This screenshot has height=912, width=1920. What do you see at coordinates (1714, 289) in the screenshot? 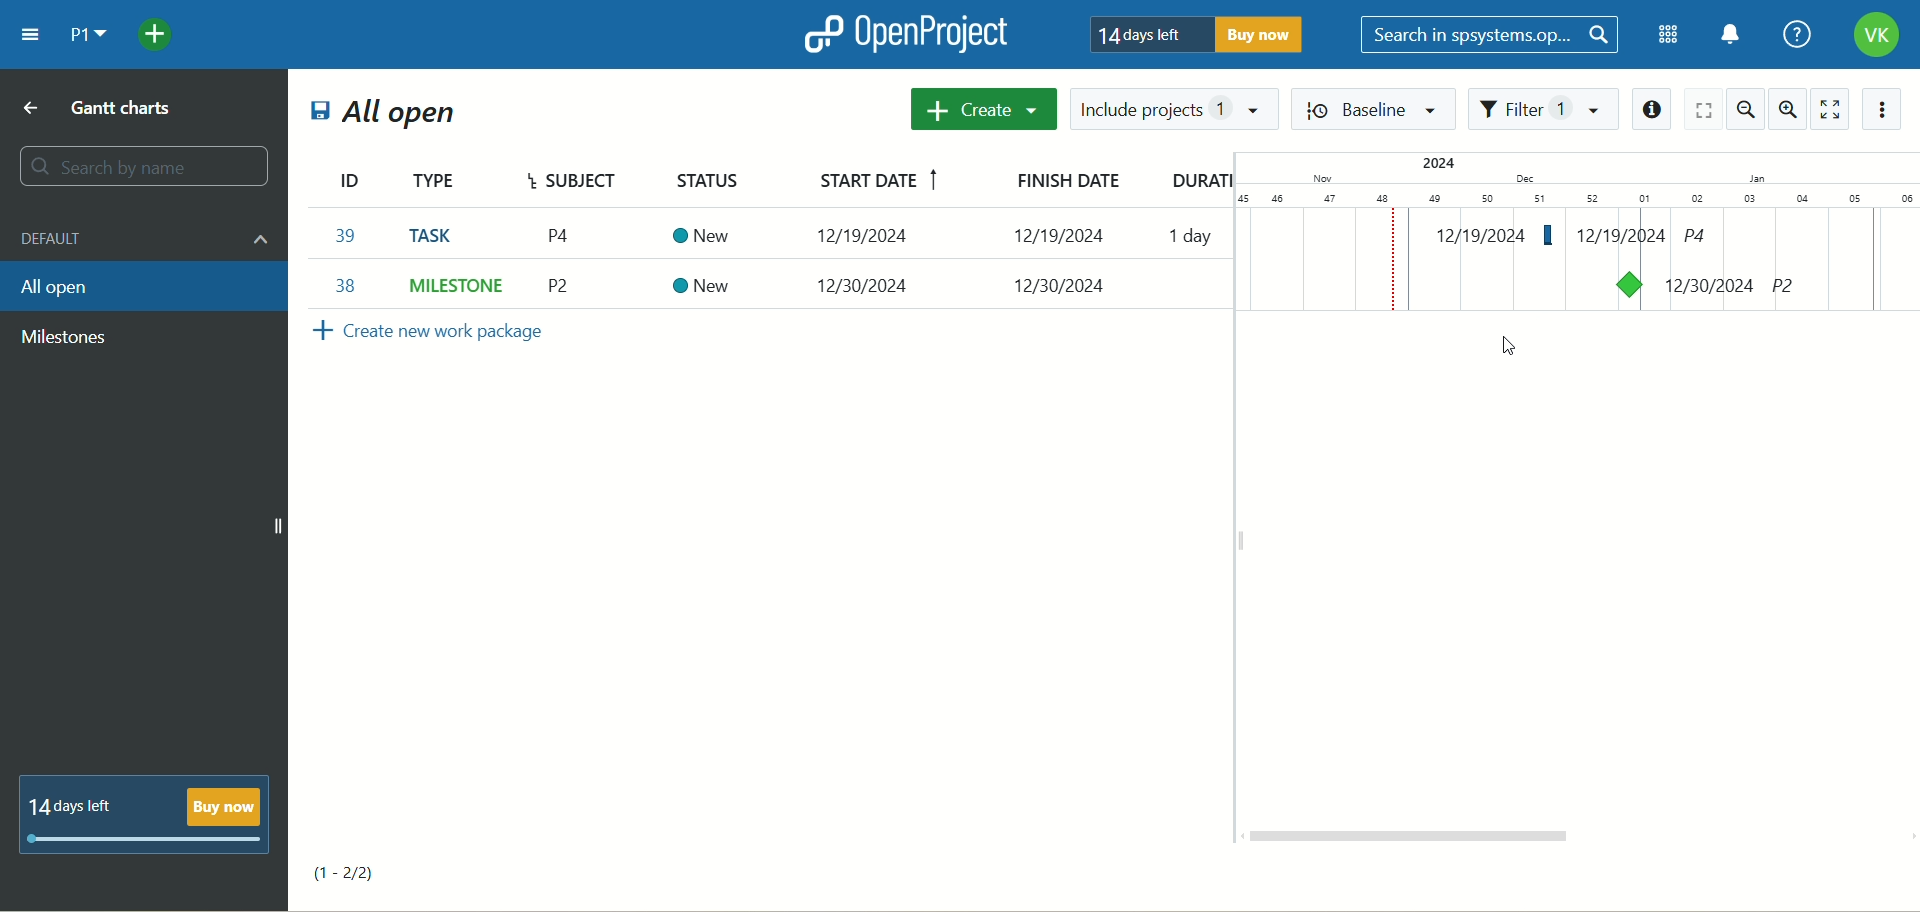
I see `12/30/2024` at bounding box center [1714, 289].